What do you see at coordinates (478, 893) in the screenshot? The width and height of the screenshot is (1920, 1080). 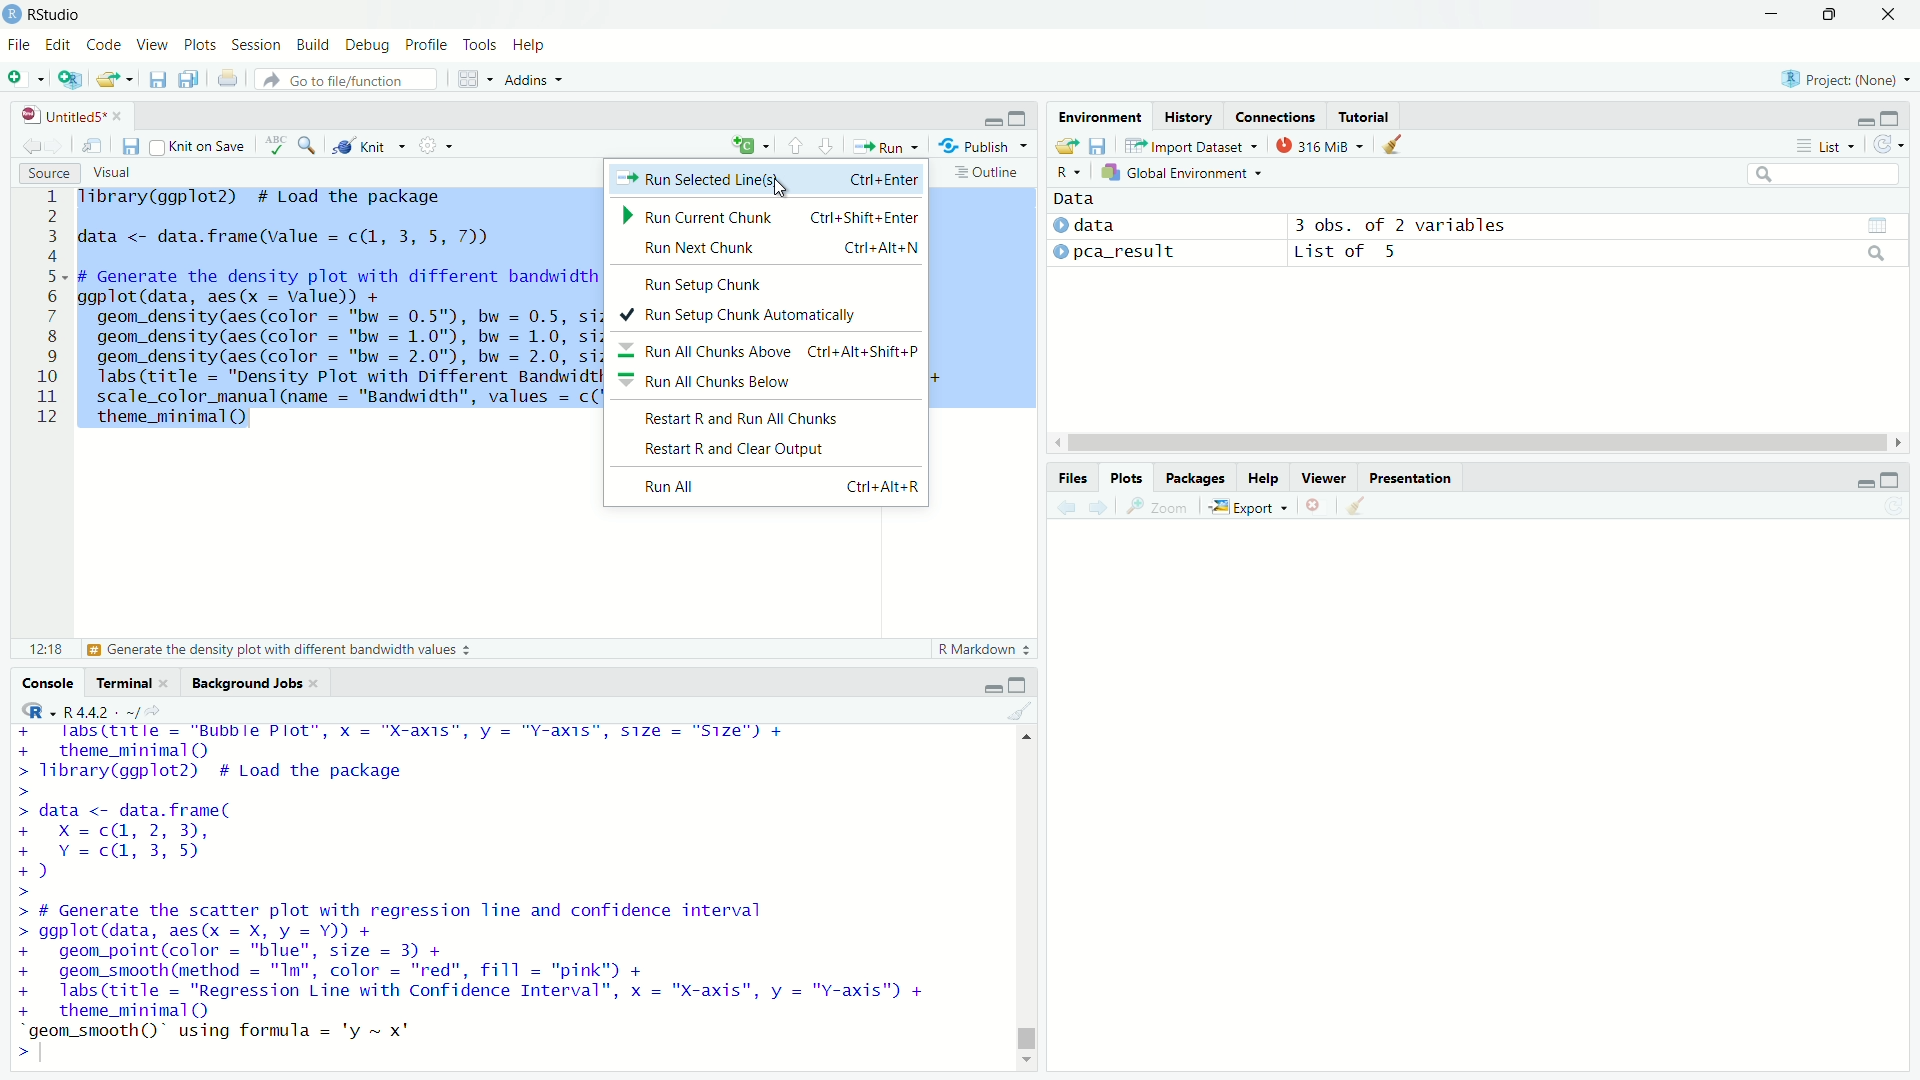 I see `+ fabs(titlie = "Bubble Plot", Xx = "X-axis", y = "Y-axis, Size = '>1ze’) +
+ theme_minimal()

> library(ggplot2) # Load the package

>

> data <- data.frame(

+ X=cQ@, 2,3),

+ Y=c@, 3,5

+)

>

> # Generate the scatter plot with regression line and confidence interval

> ggplot(data, aes(x = X, y = Y)) +

+ geom_point(color = "blue", size = 3) +

+ geom_smooth(method = "Im", color = "red", fill = "pink") +

+ labs(title = "Regression Line with Confidence Interval", x = "X-axis", y = "Y-axis") +
+ theme_minimal()

“geom_smooth()" using formula = 'y ~ x"

>|` at bounding box center [478, 893].